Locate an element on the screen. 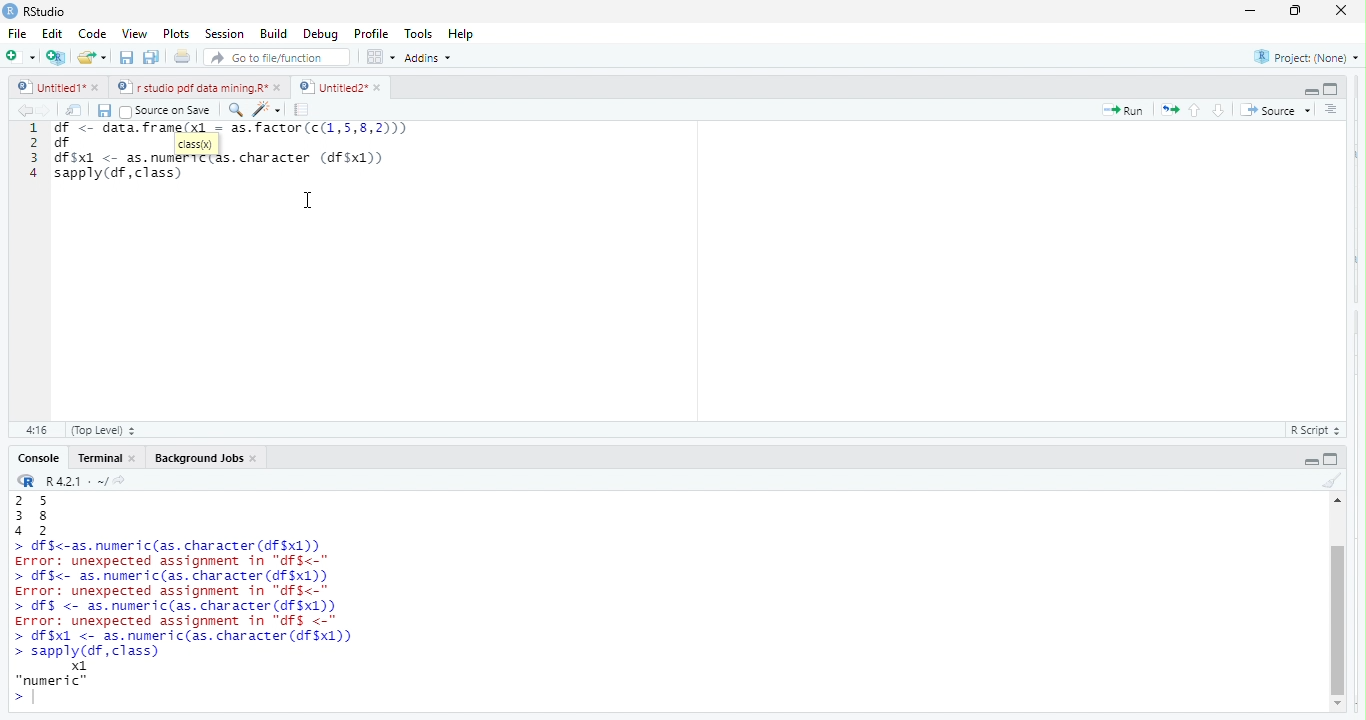  close is located at coordinates (101, 87).